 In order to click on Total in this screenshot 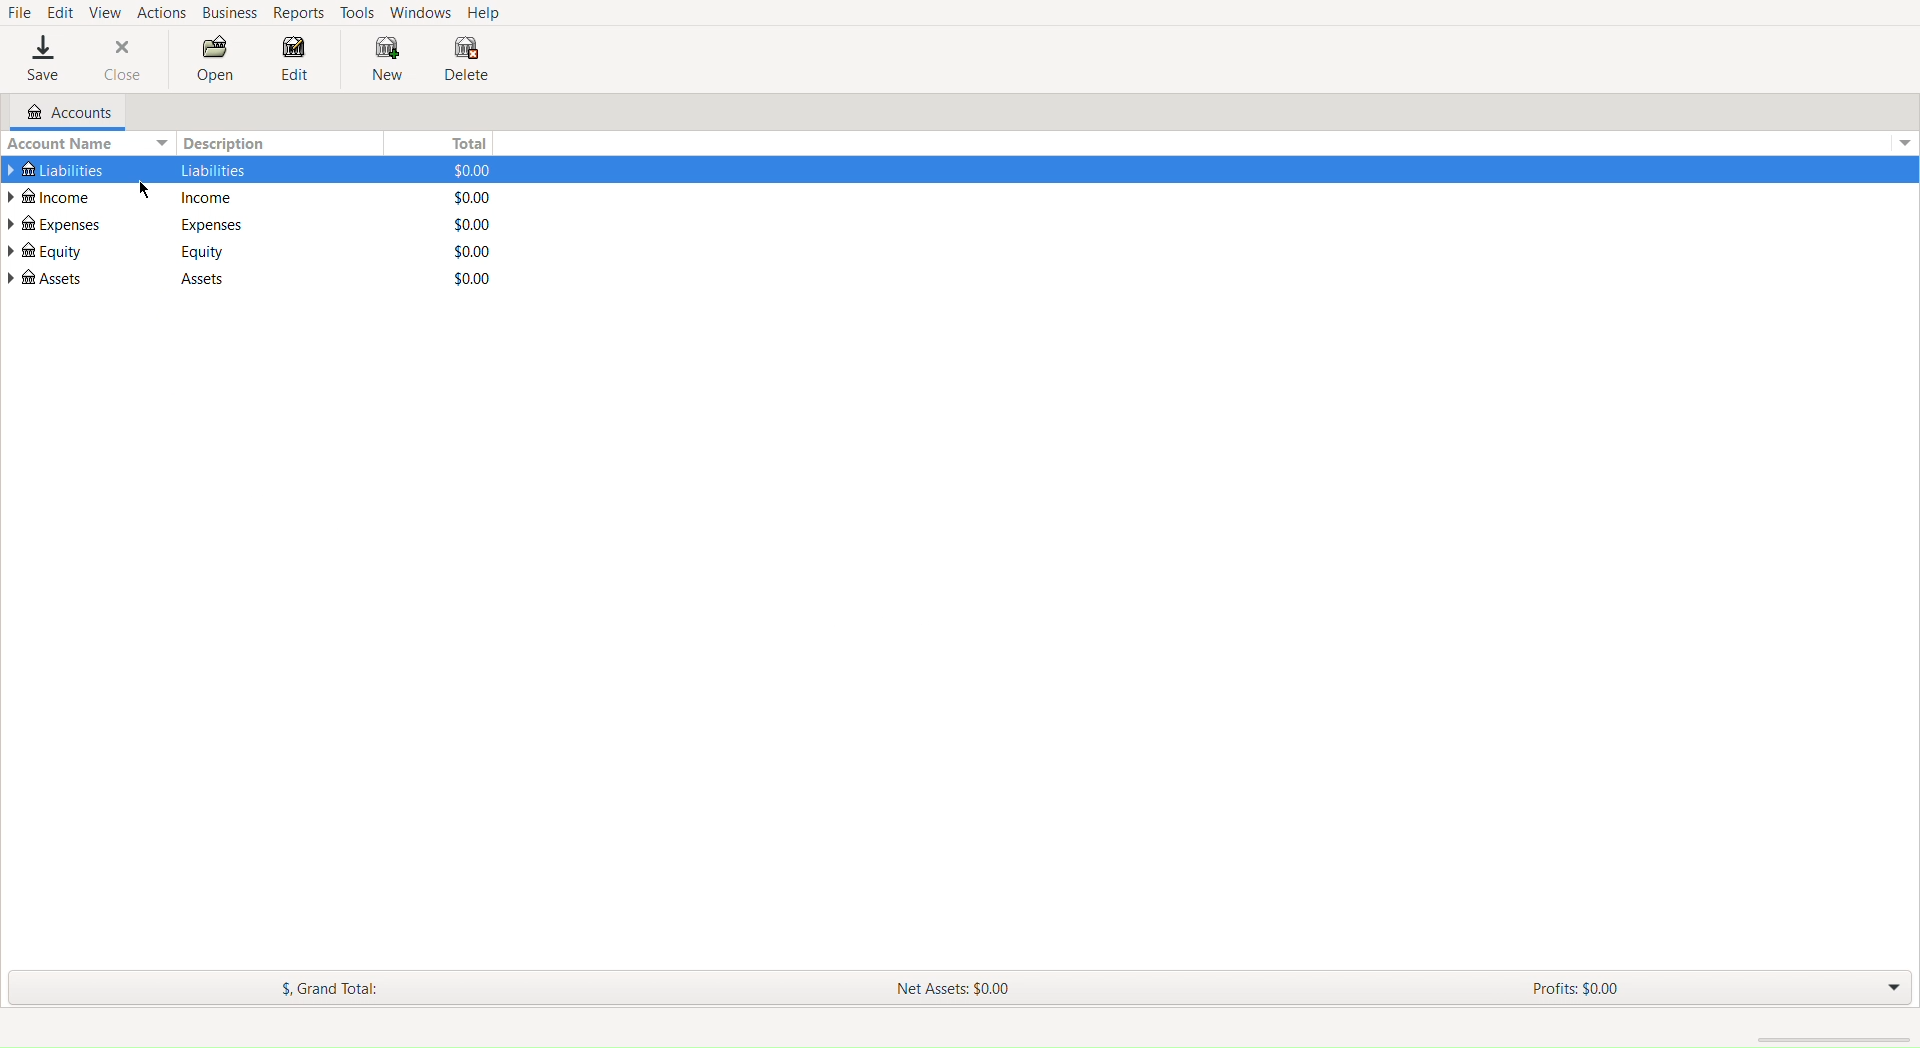, I will do `click(466, 143)`.